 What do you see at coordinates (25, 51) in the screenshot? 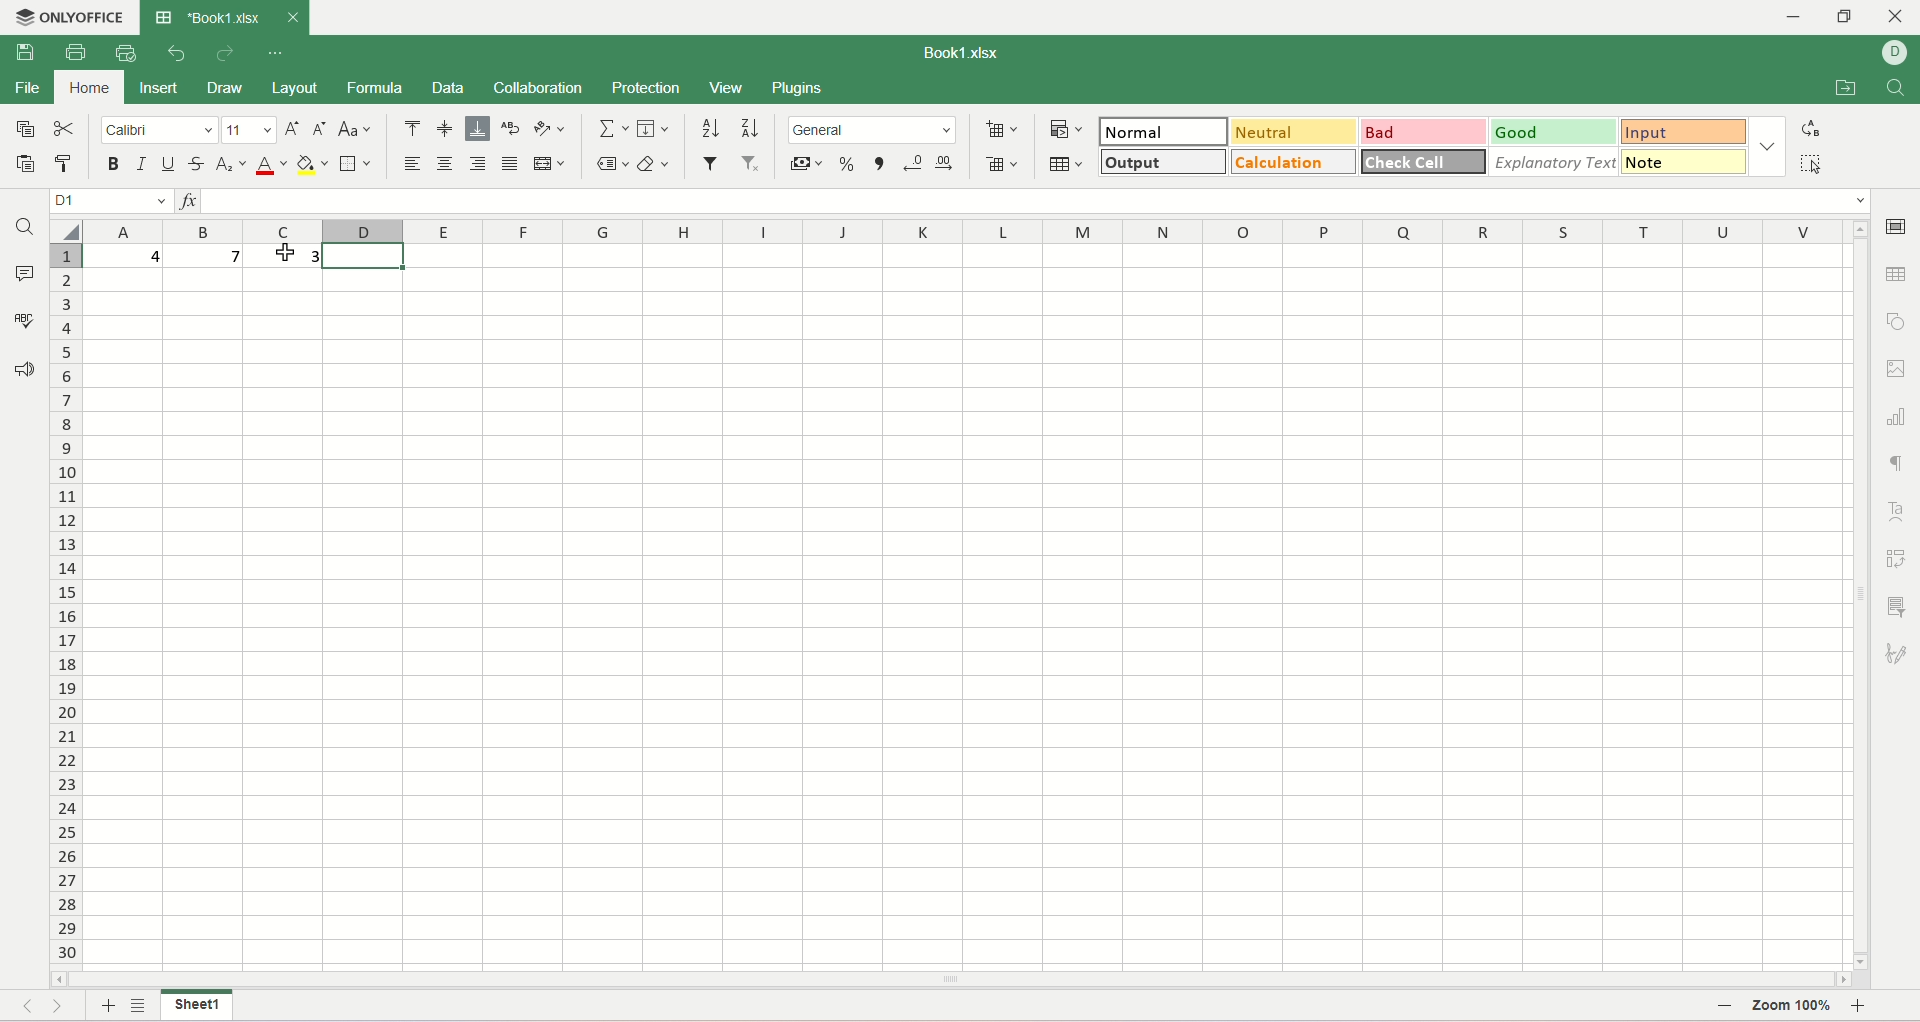
I see `save` at bounding box center [25, 51].